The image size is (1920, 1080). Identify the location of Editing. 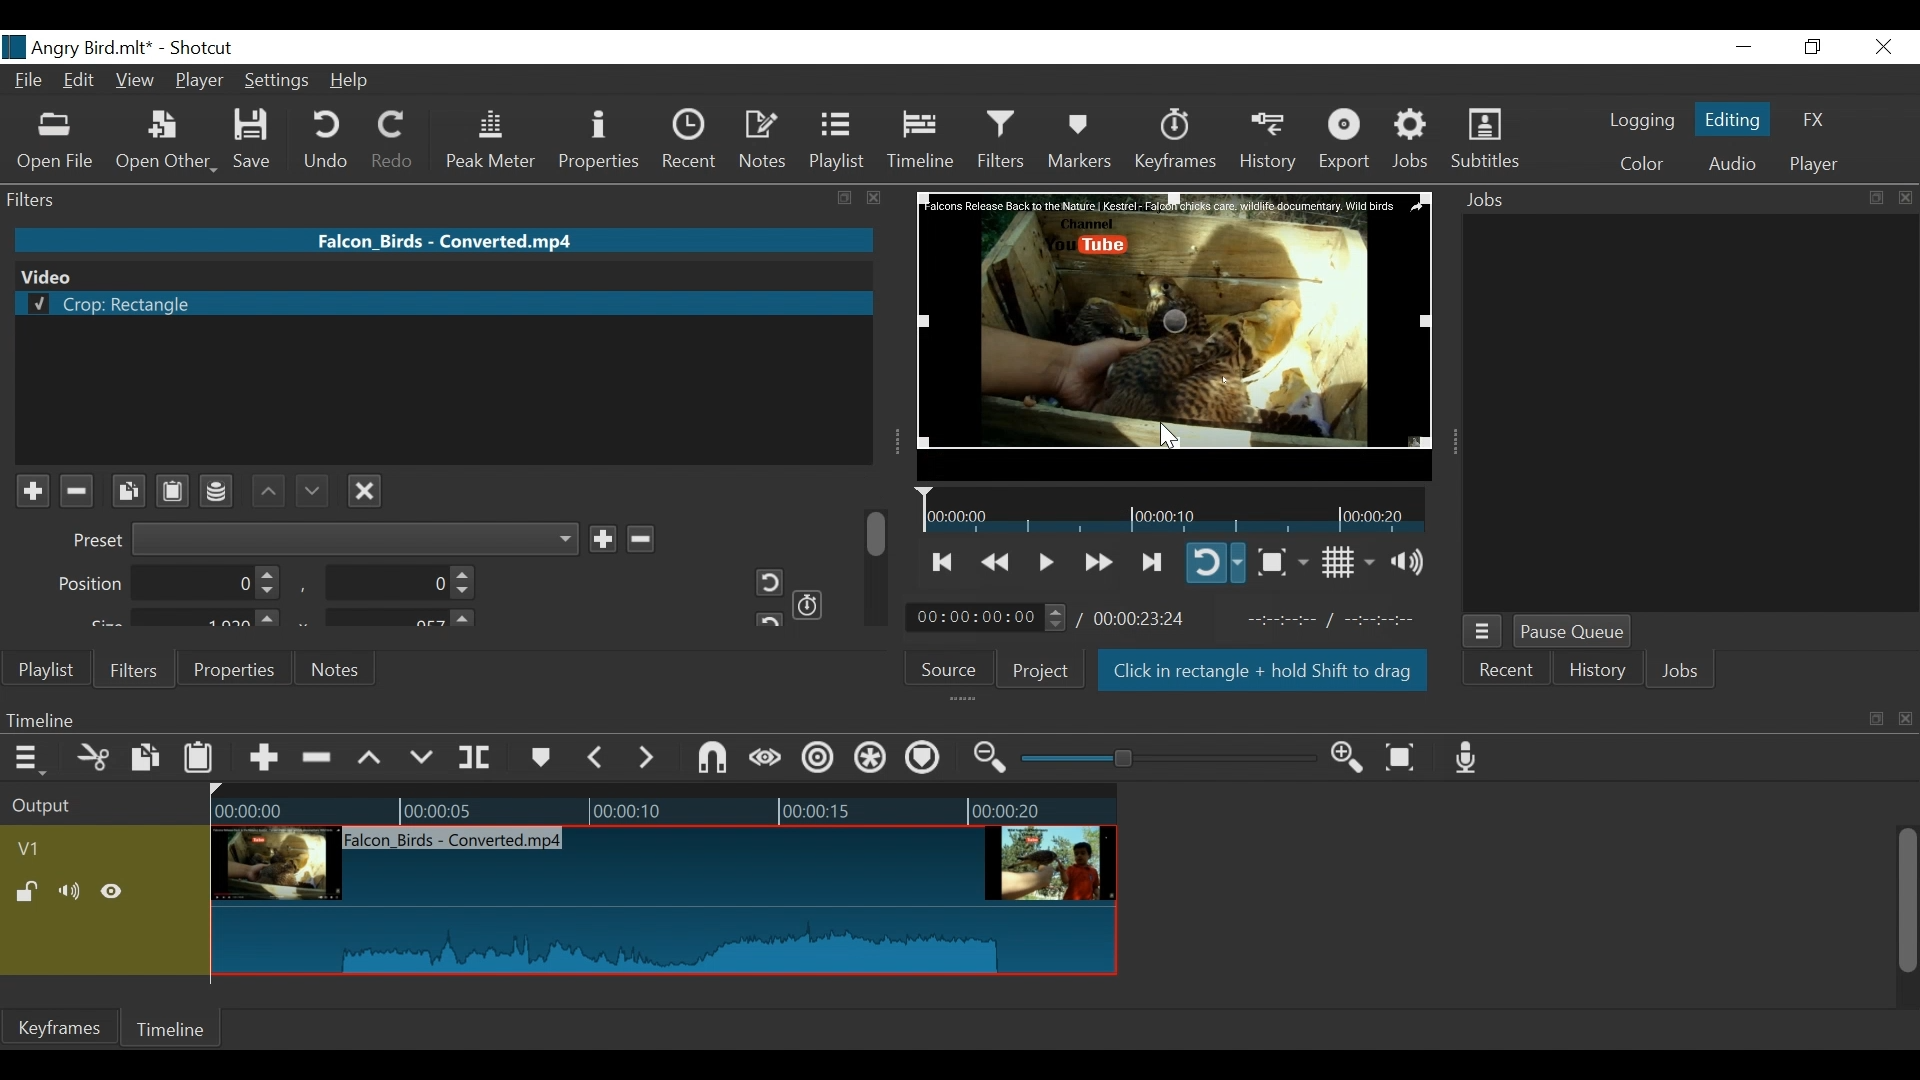
(1736, 118).